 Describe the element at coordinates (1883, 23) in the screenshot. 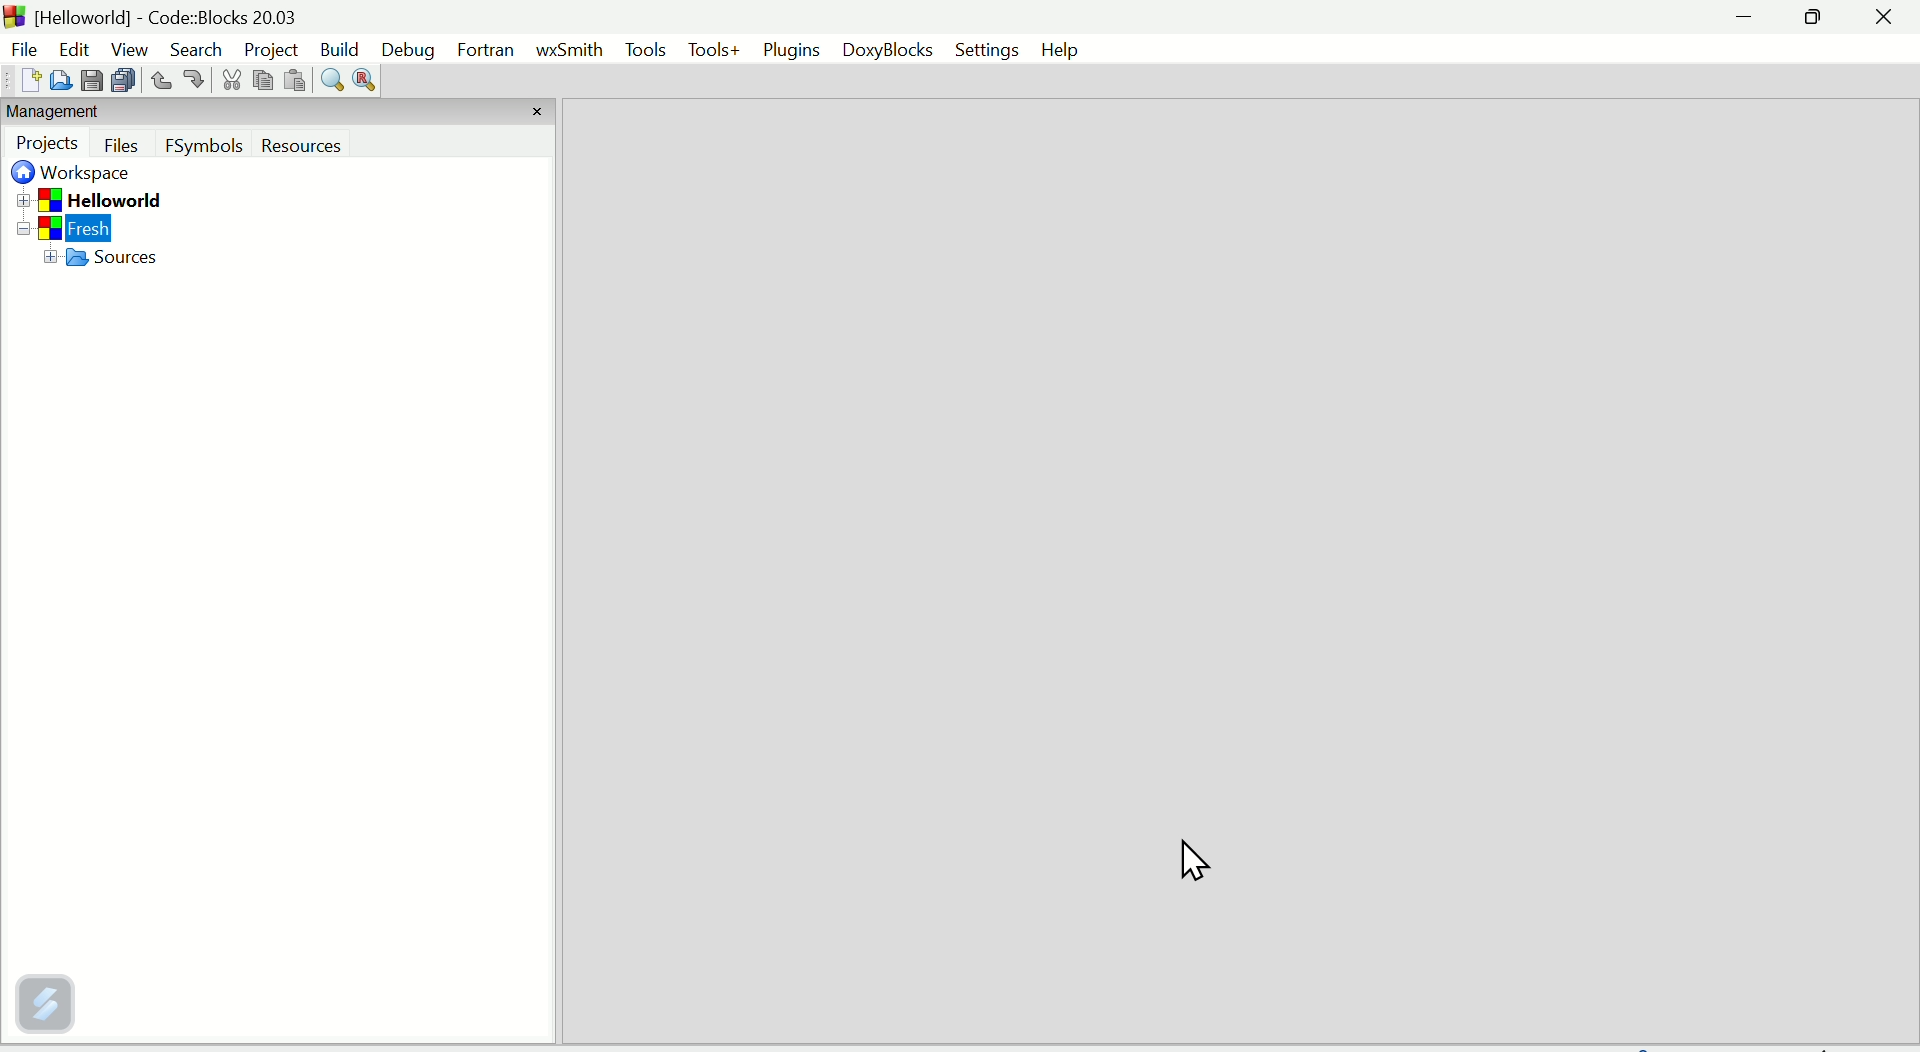

I see `Close` at that location.